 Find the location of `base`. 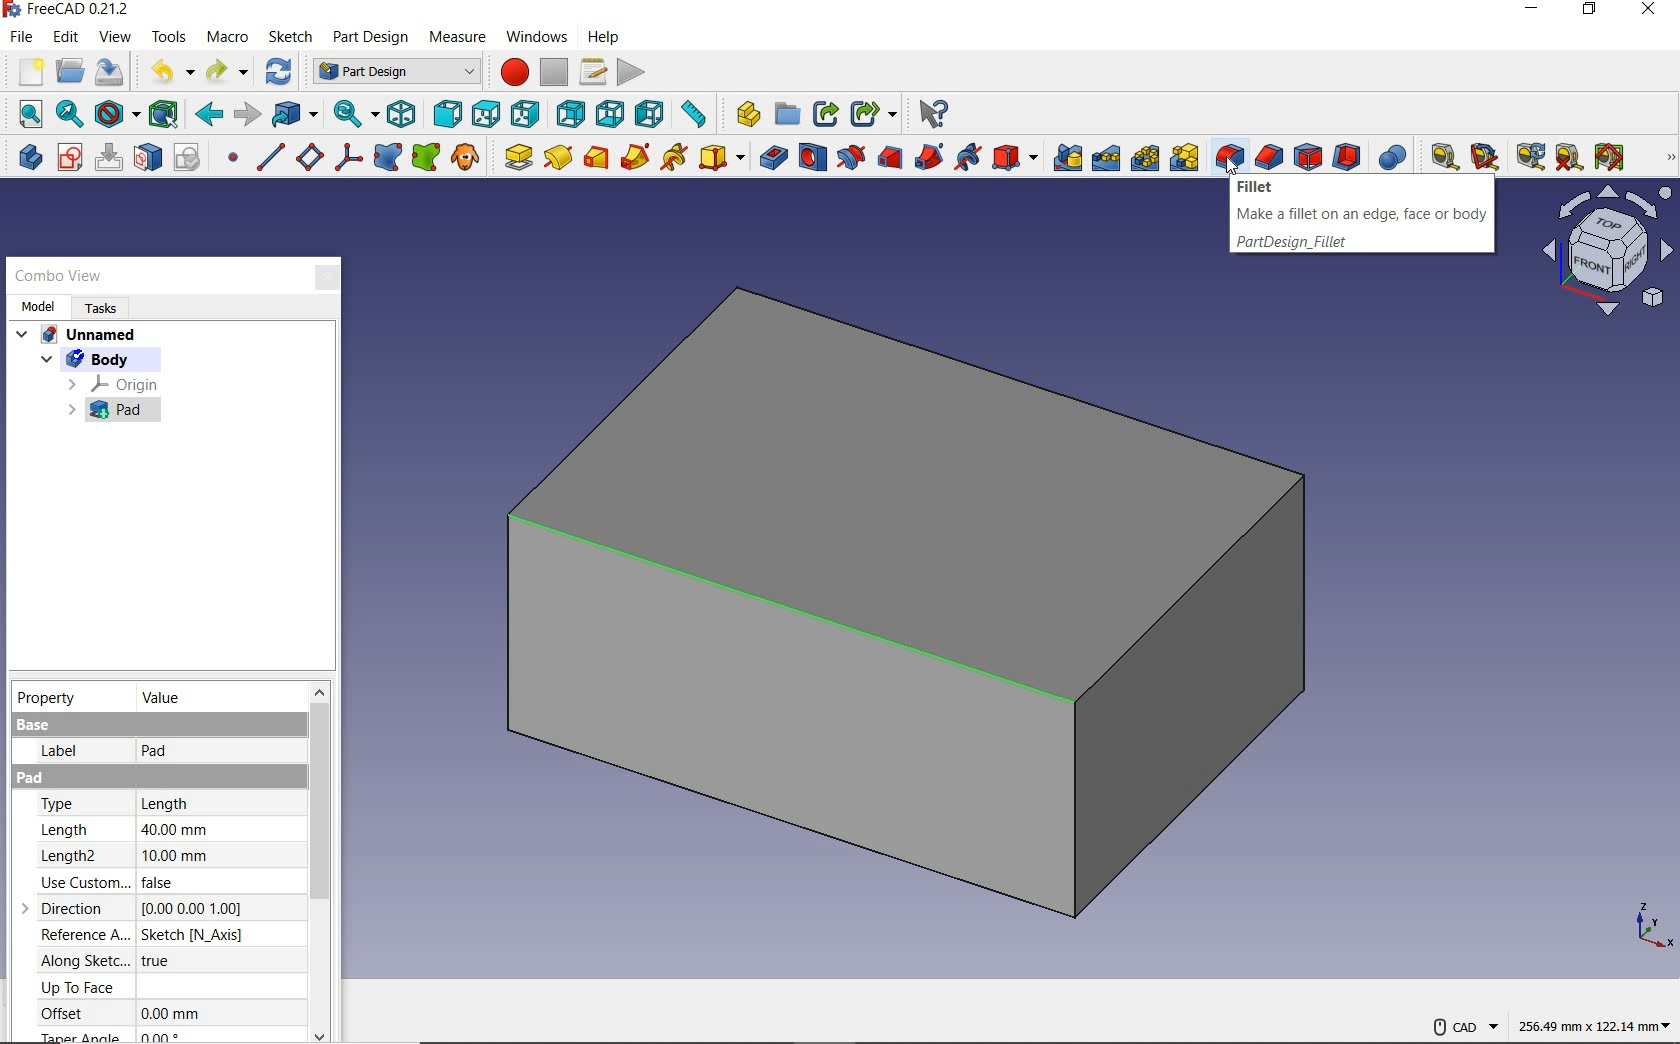

base is located at coordinates (31, 724).